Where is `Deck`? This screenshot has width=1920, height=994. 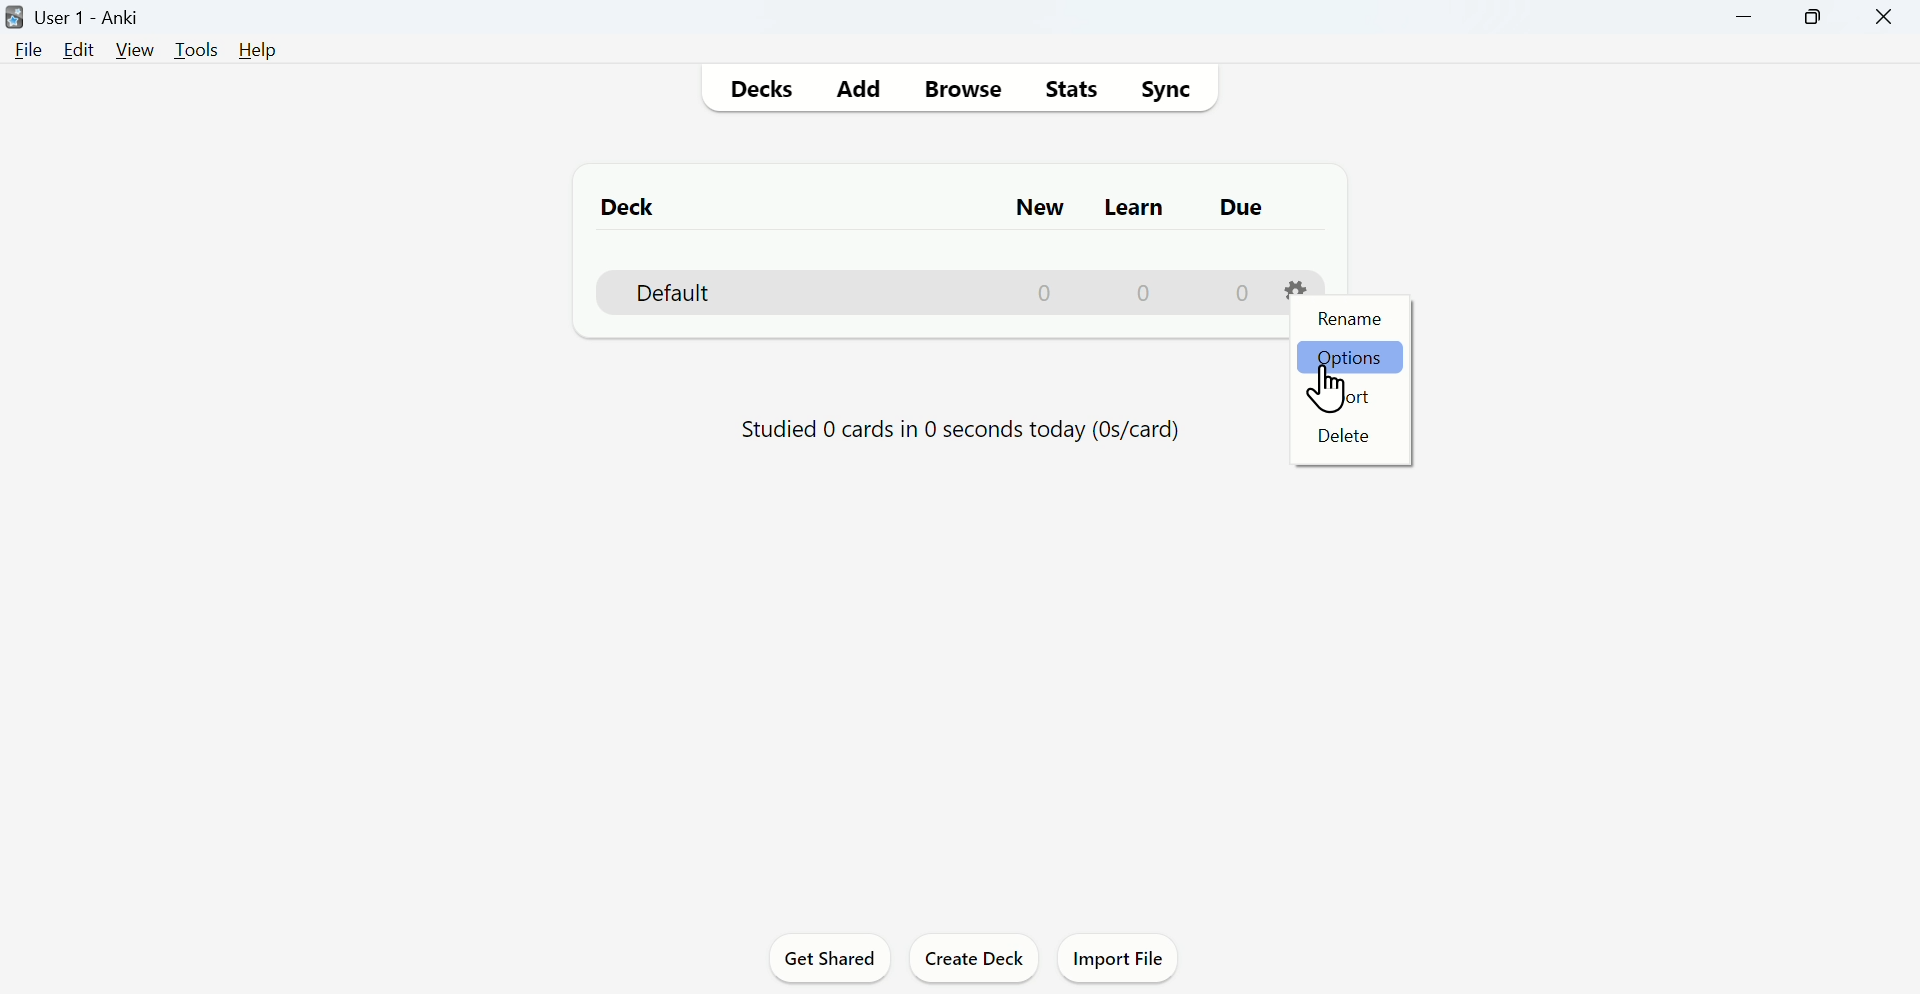
Deck is located at coordinates (631, 205).